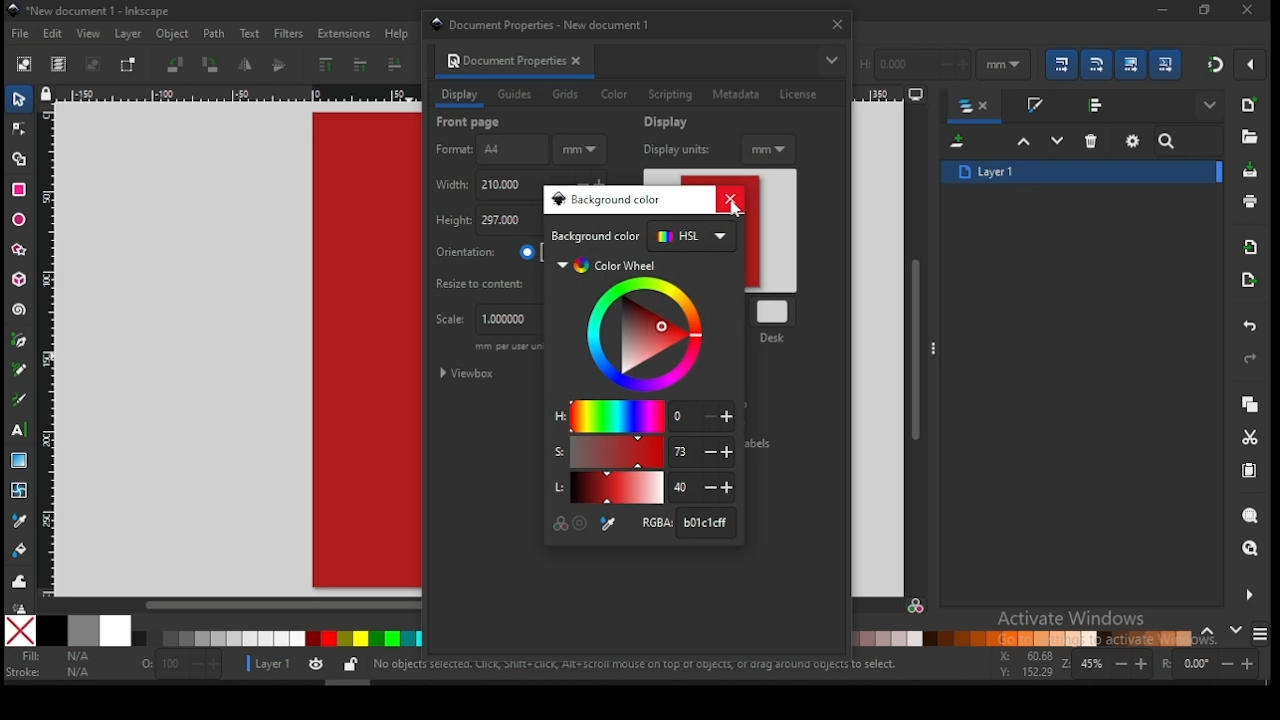 The height and width of the screenshot is (720, 1280). I want to click on units, so click(1004, 65).